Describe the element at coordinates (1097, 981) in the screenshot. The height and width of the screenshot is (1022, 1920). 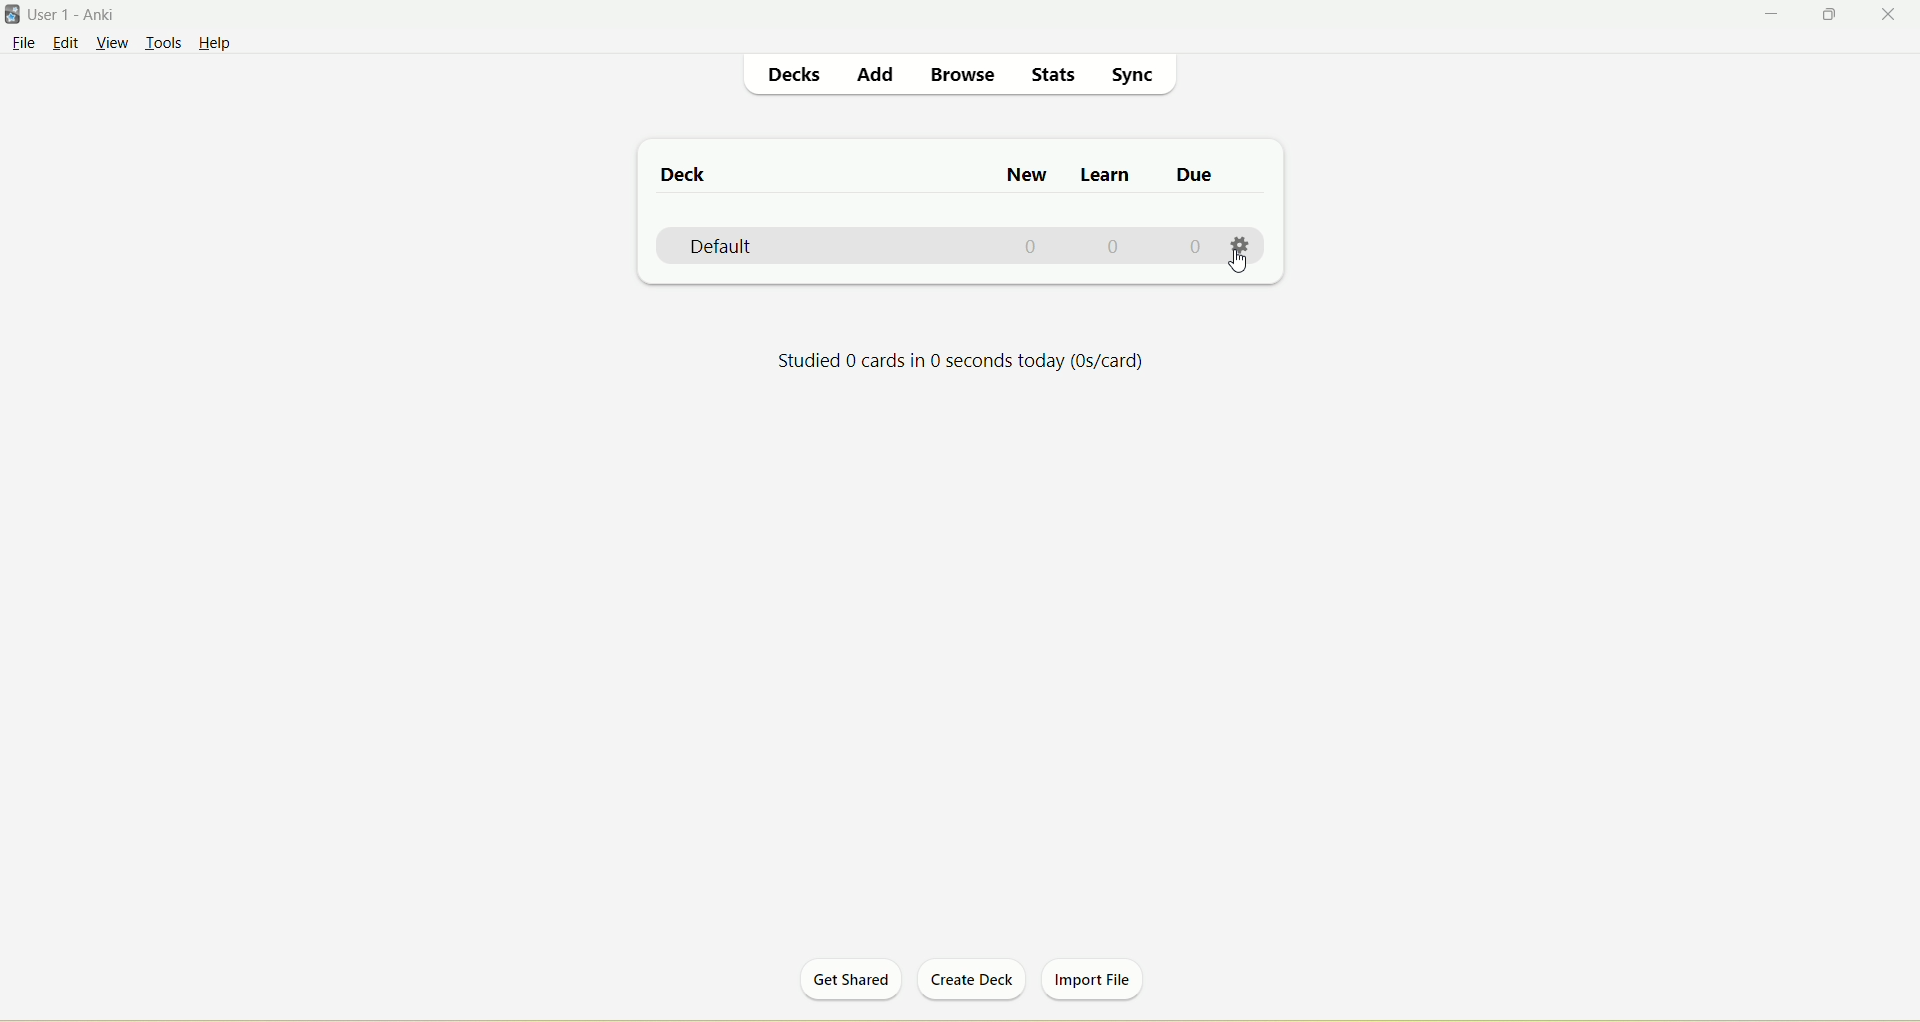
I see `import file` at that location.